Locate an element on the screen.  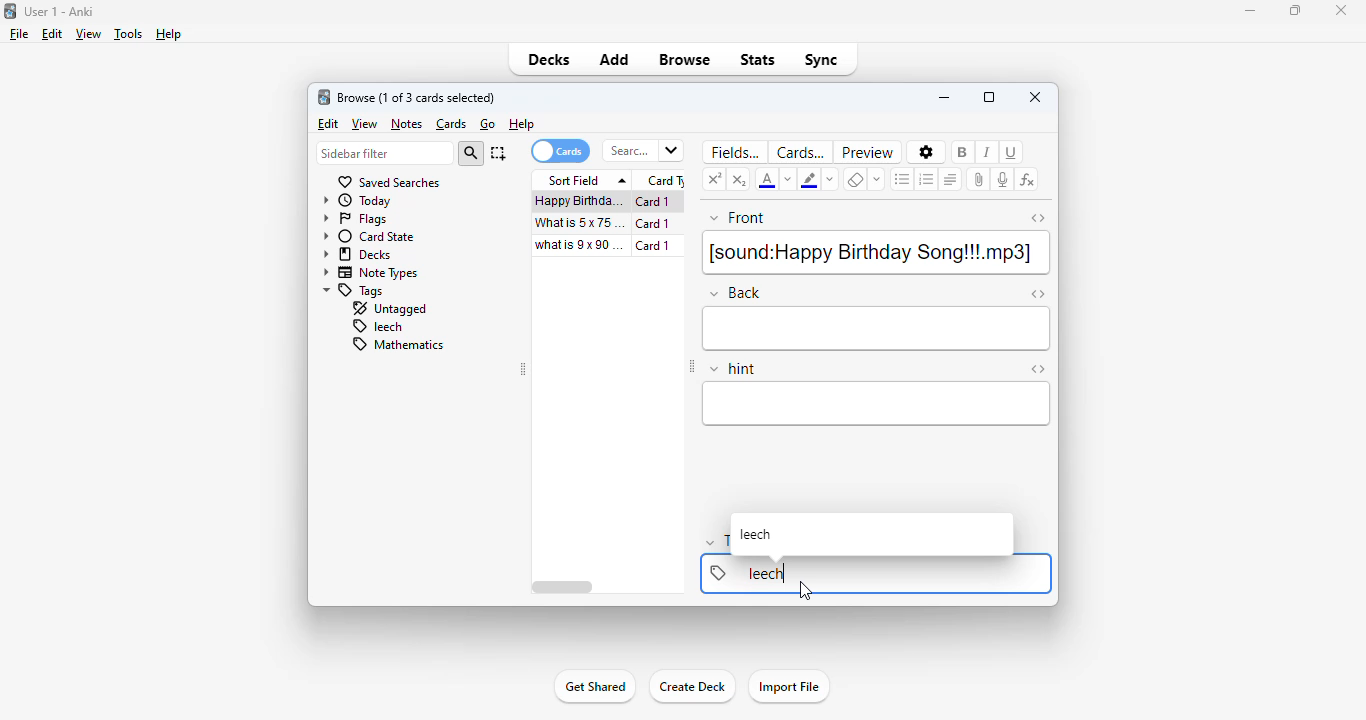
User 1 - Anki is located at coordinates (61, 12).